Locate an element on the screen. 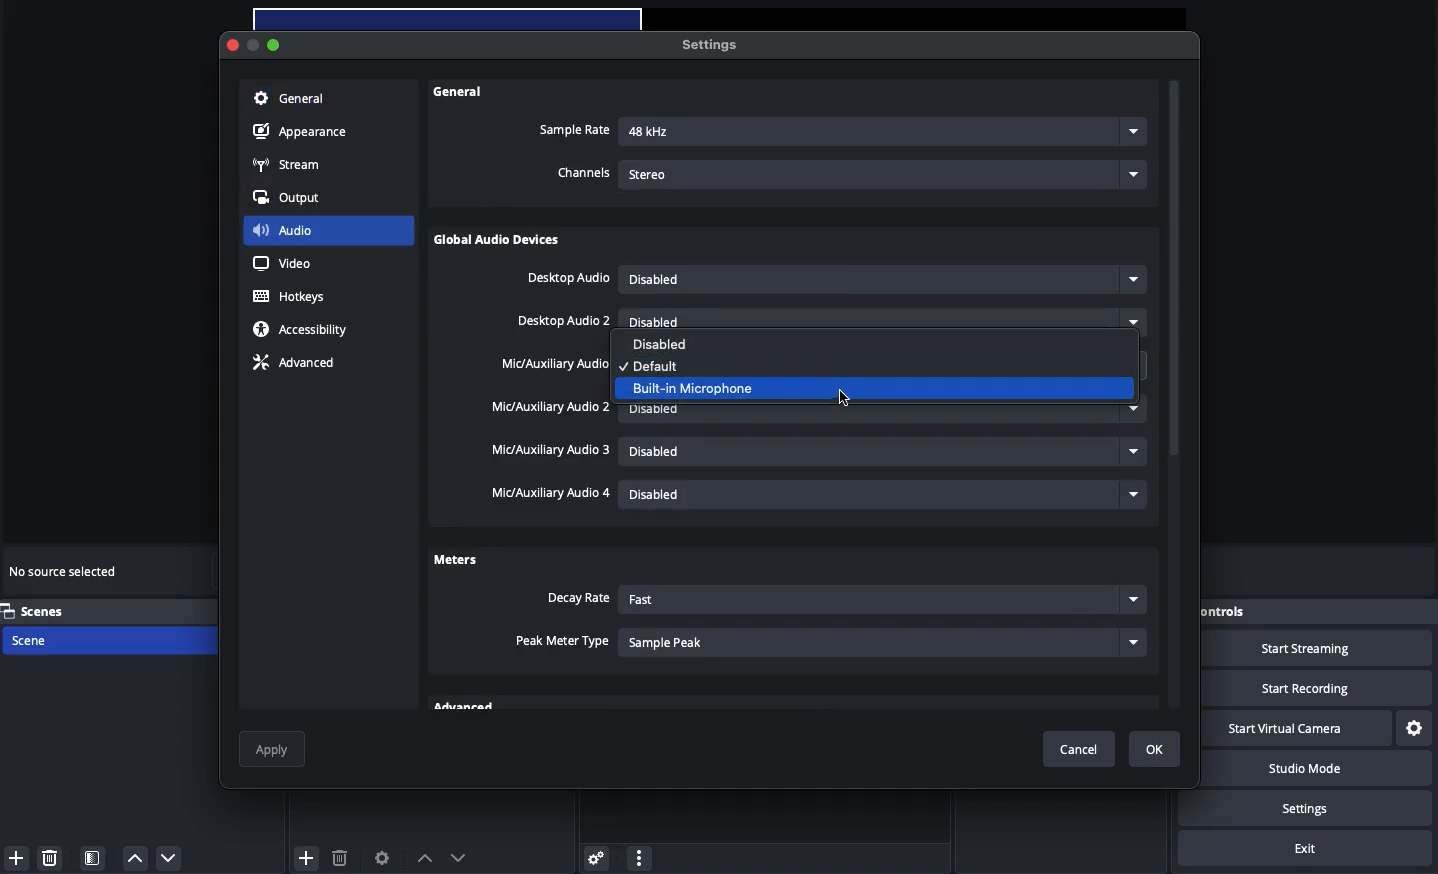 The image size is (1438, 874). Appearance is located at coordinates (303, 133).